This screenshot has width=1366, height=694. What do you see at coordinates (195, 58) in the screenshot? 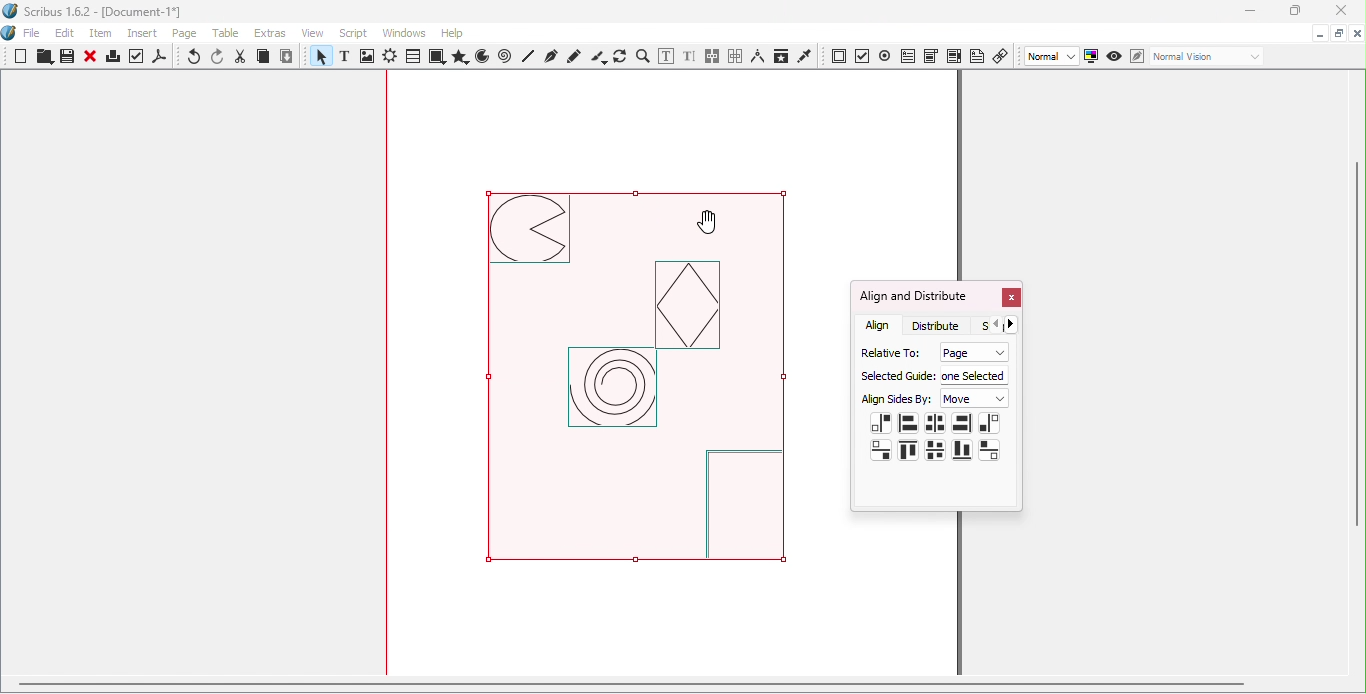
I see `Undo` at bounding box center [195, 58].